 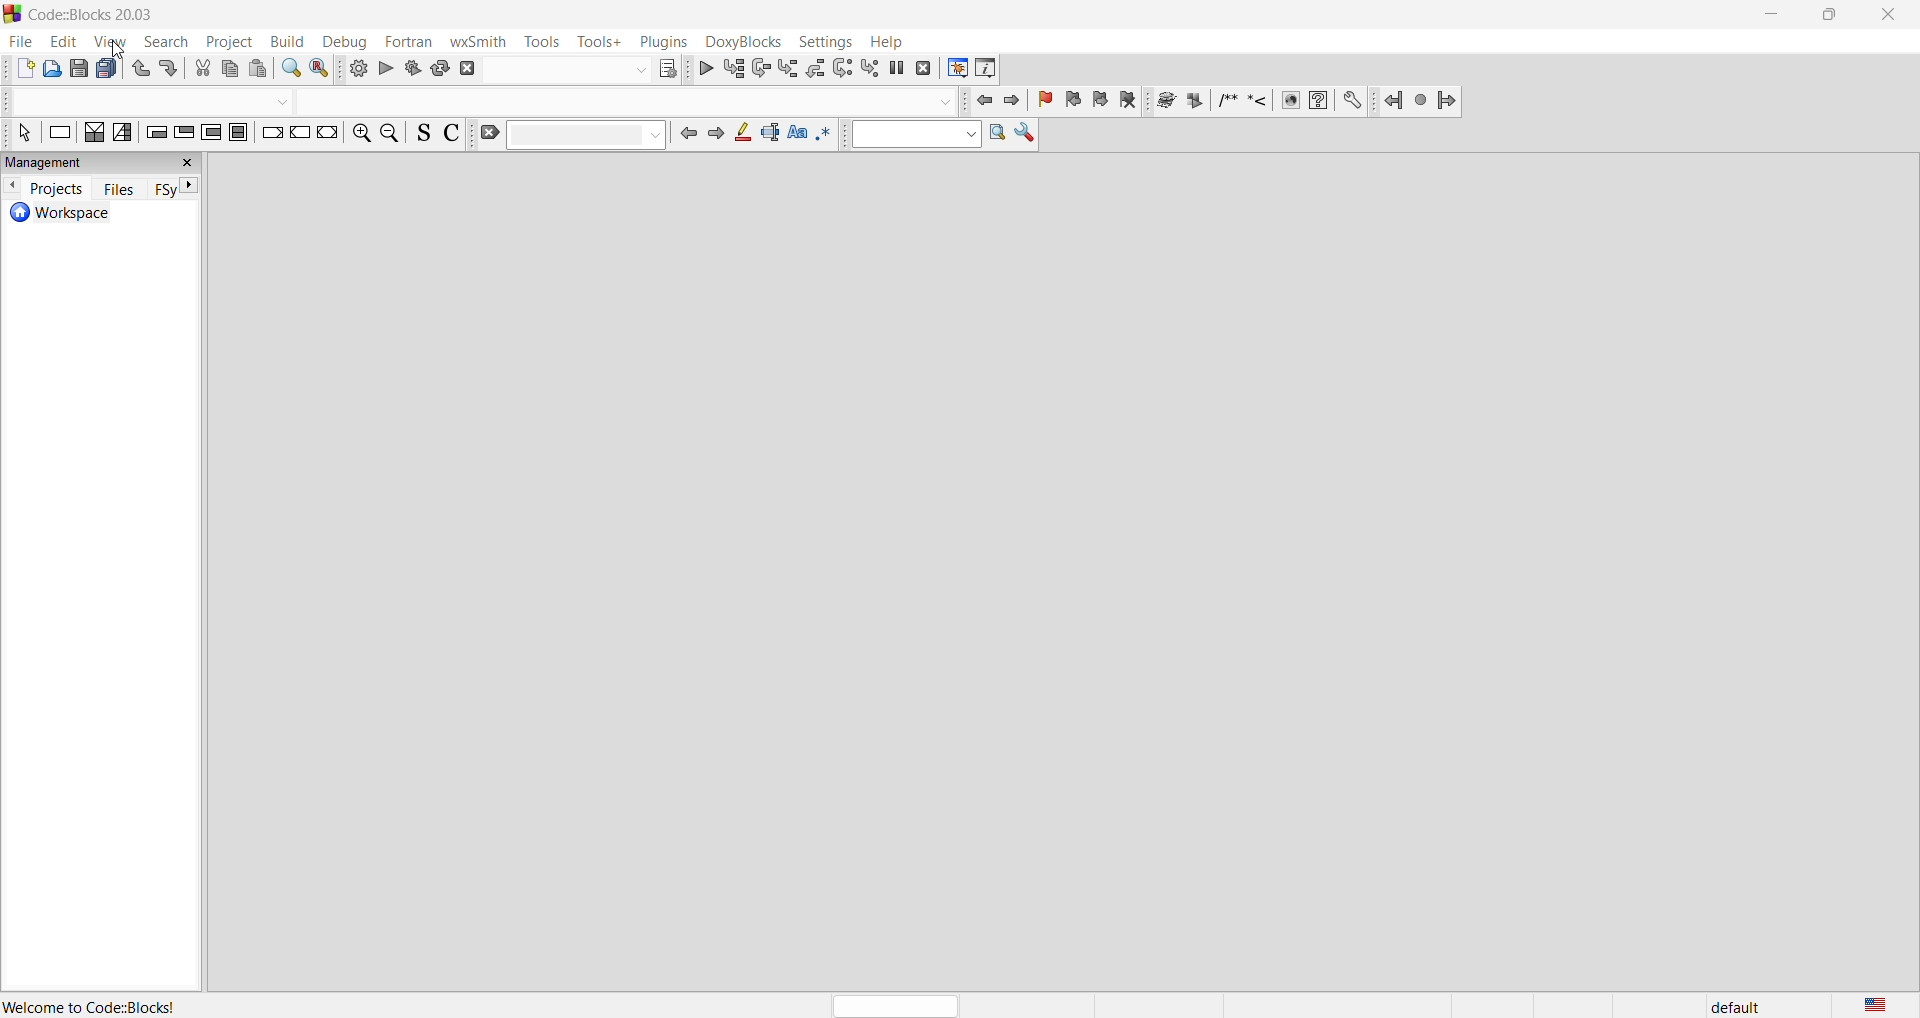 What do you see at coordinates (827, 41) in the screenshot?
I see `settings` at bounding box center [827, 41].